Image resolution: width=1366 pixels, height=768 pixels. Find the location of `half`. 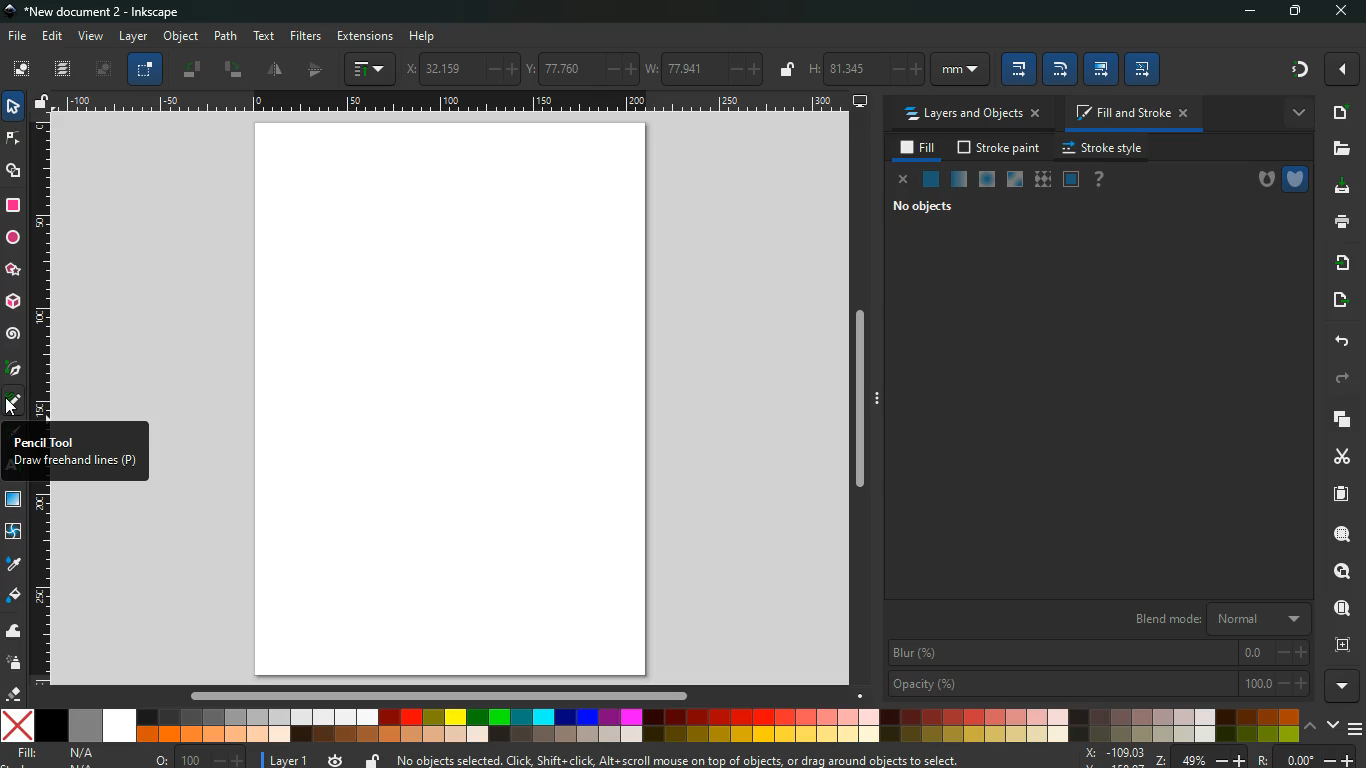

half is located at coordinates (318, 70).